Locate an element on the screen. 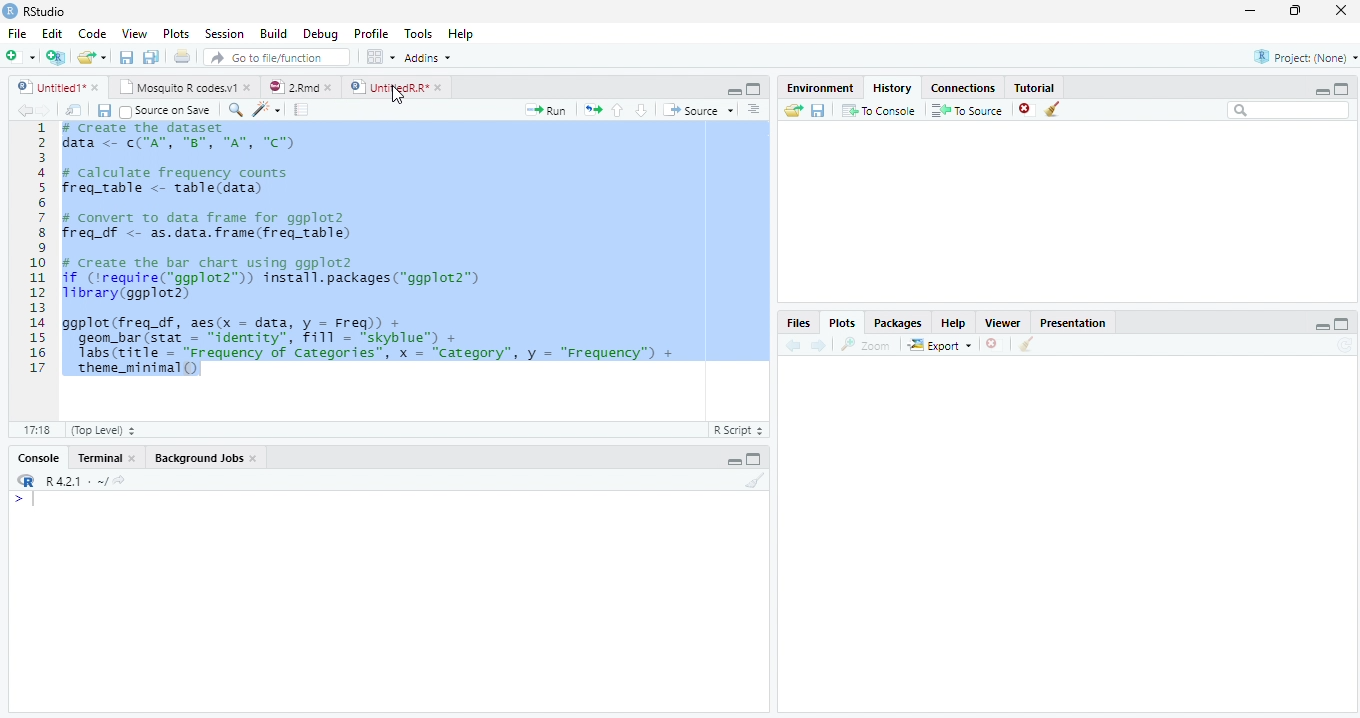 This screenshot has width=1360, height=718. Tools is located at coordinates (421, 34).